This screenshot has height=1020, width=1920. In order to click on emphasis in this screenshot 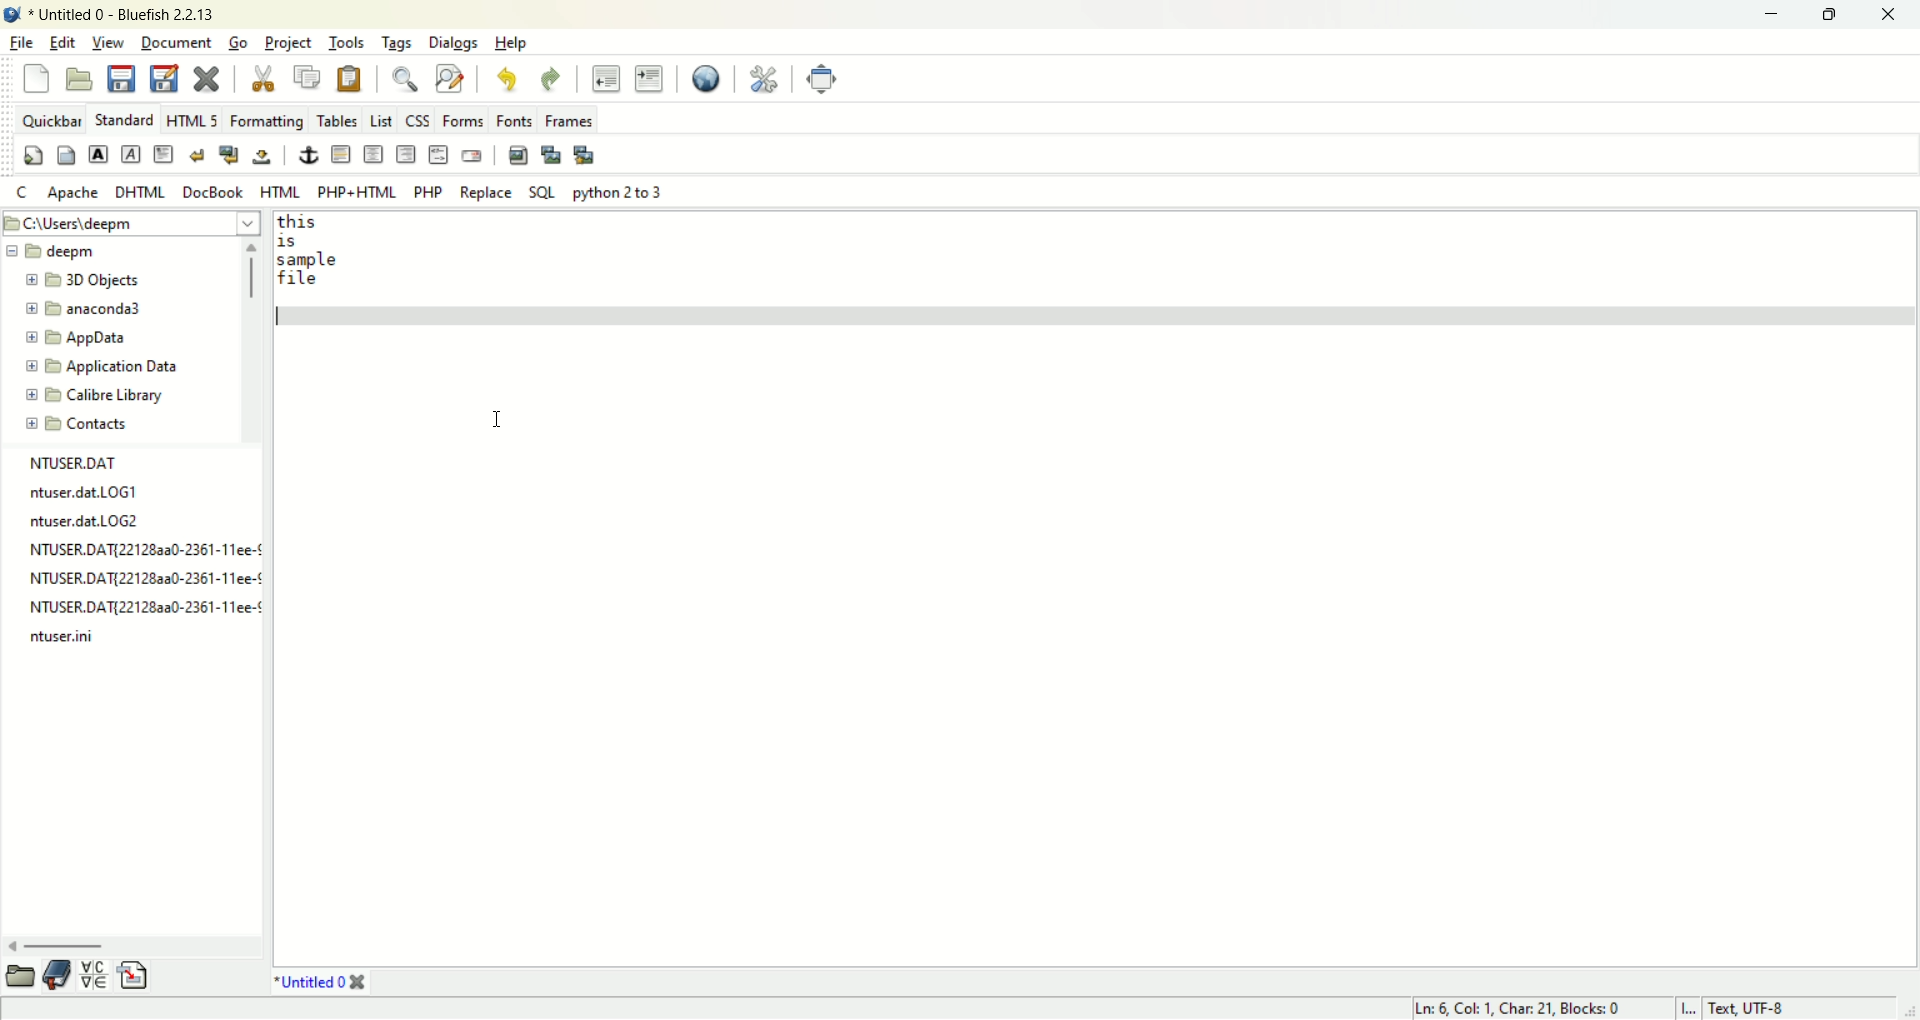, I will do `click(130, 153)`.